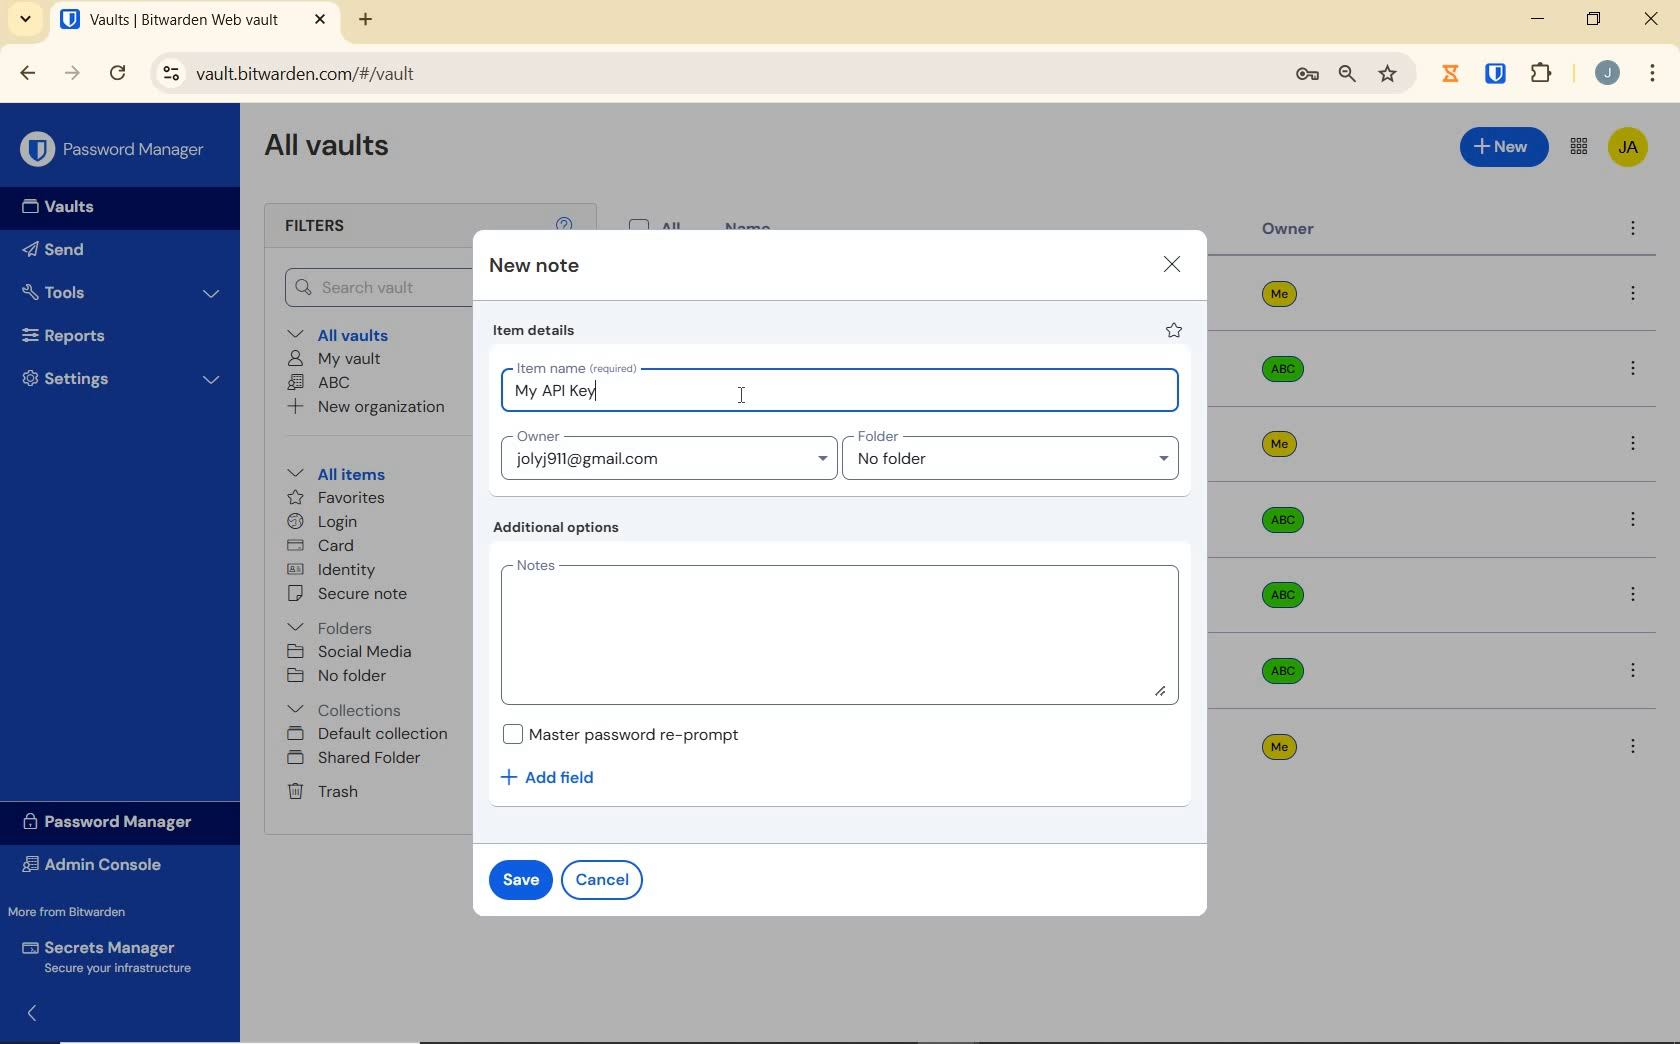  Describe the element at coordinates (351, 474) in the screenshot. I see `All items` at that location.